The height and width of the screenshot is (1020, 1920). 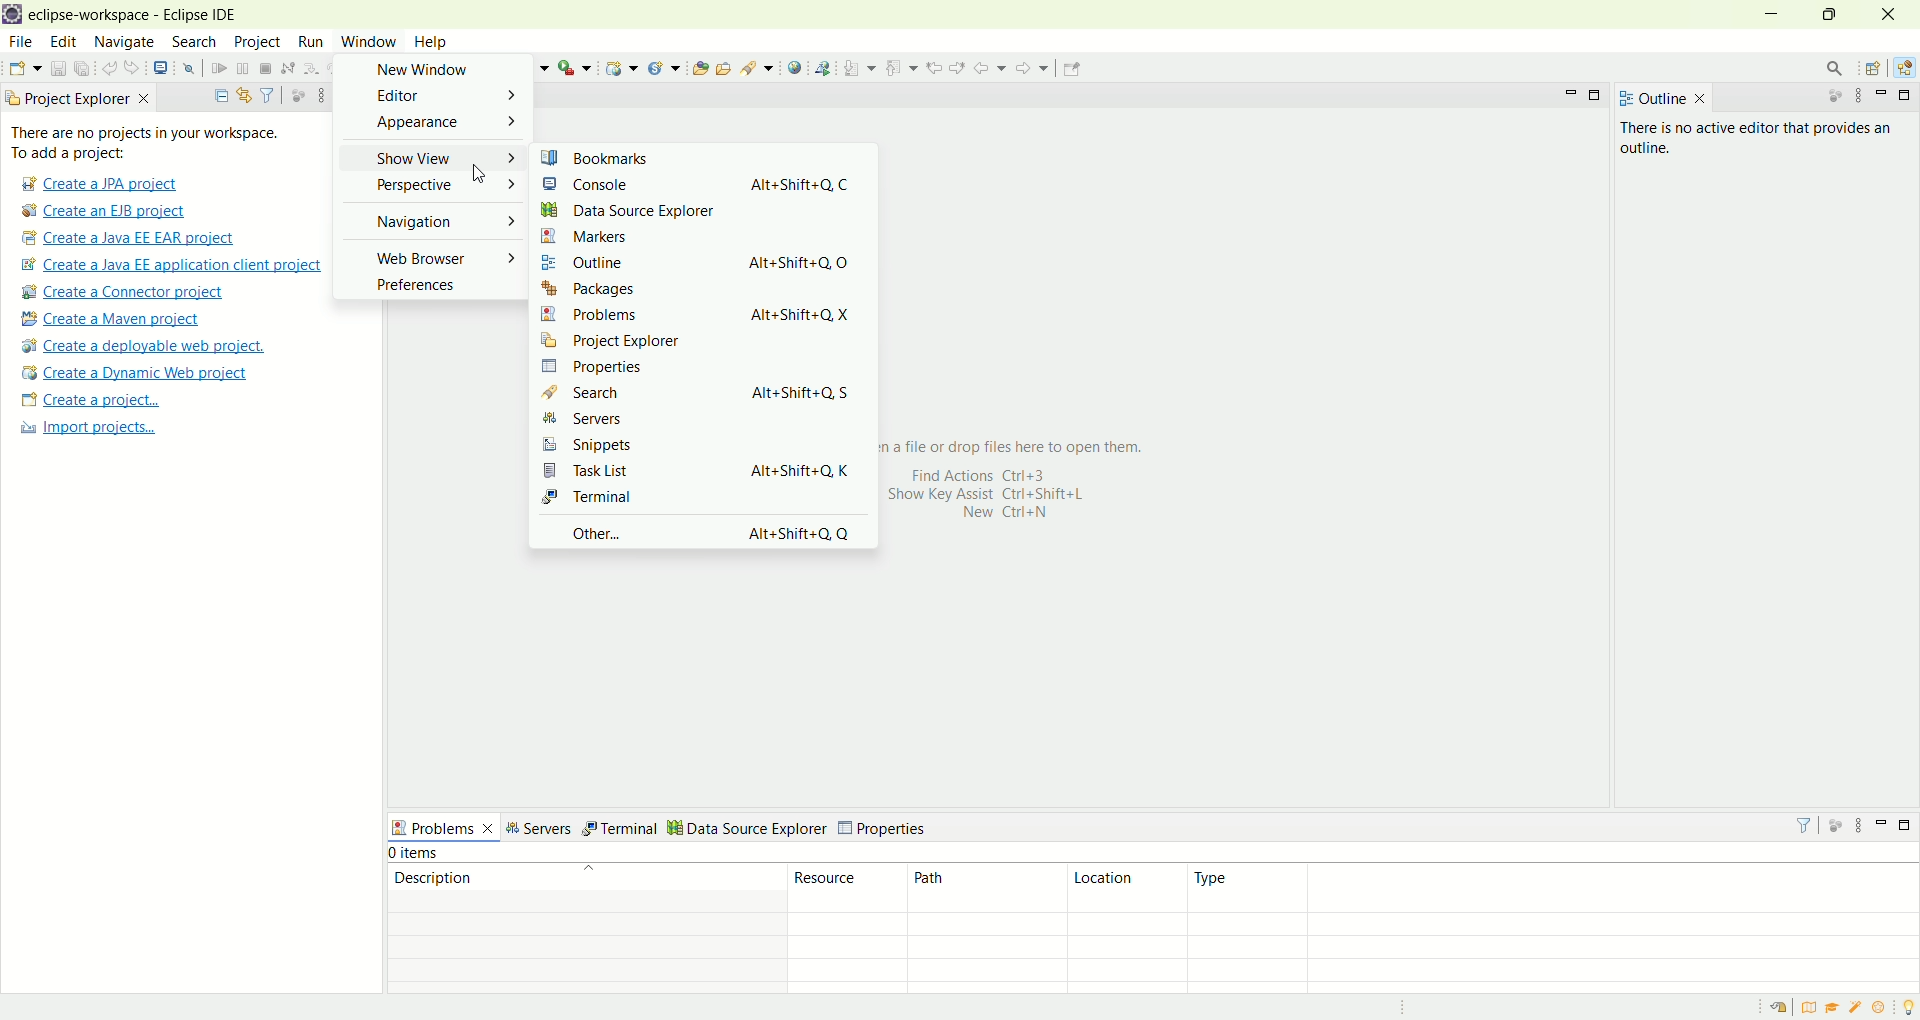 I want to click on snippets, so click(x=620, y=445).